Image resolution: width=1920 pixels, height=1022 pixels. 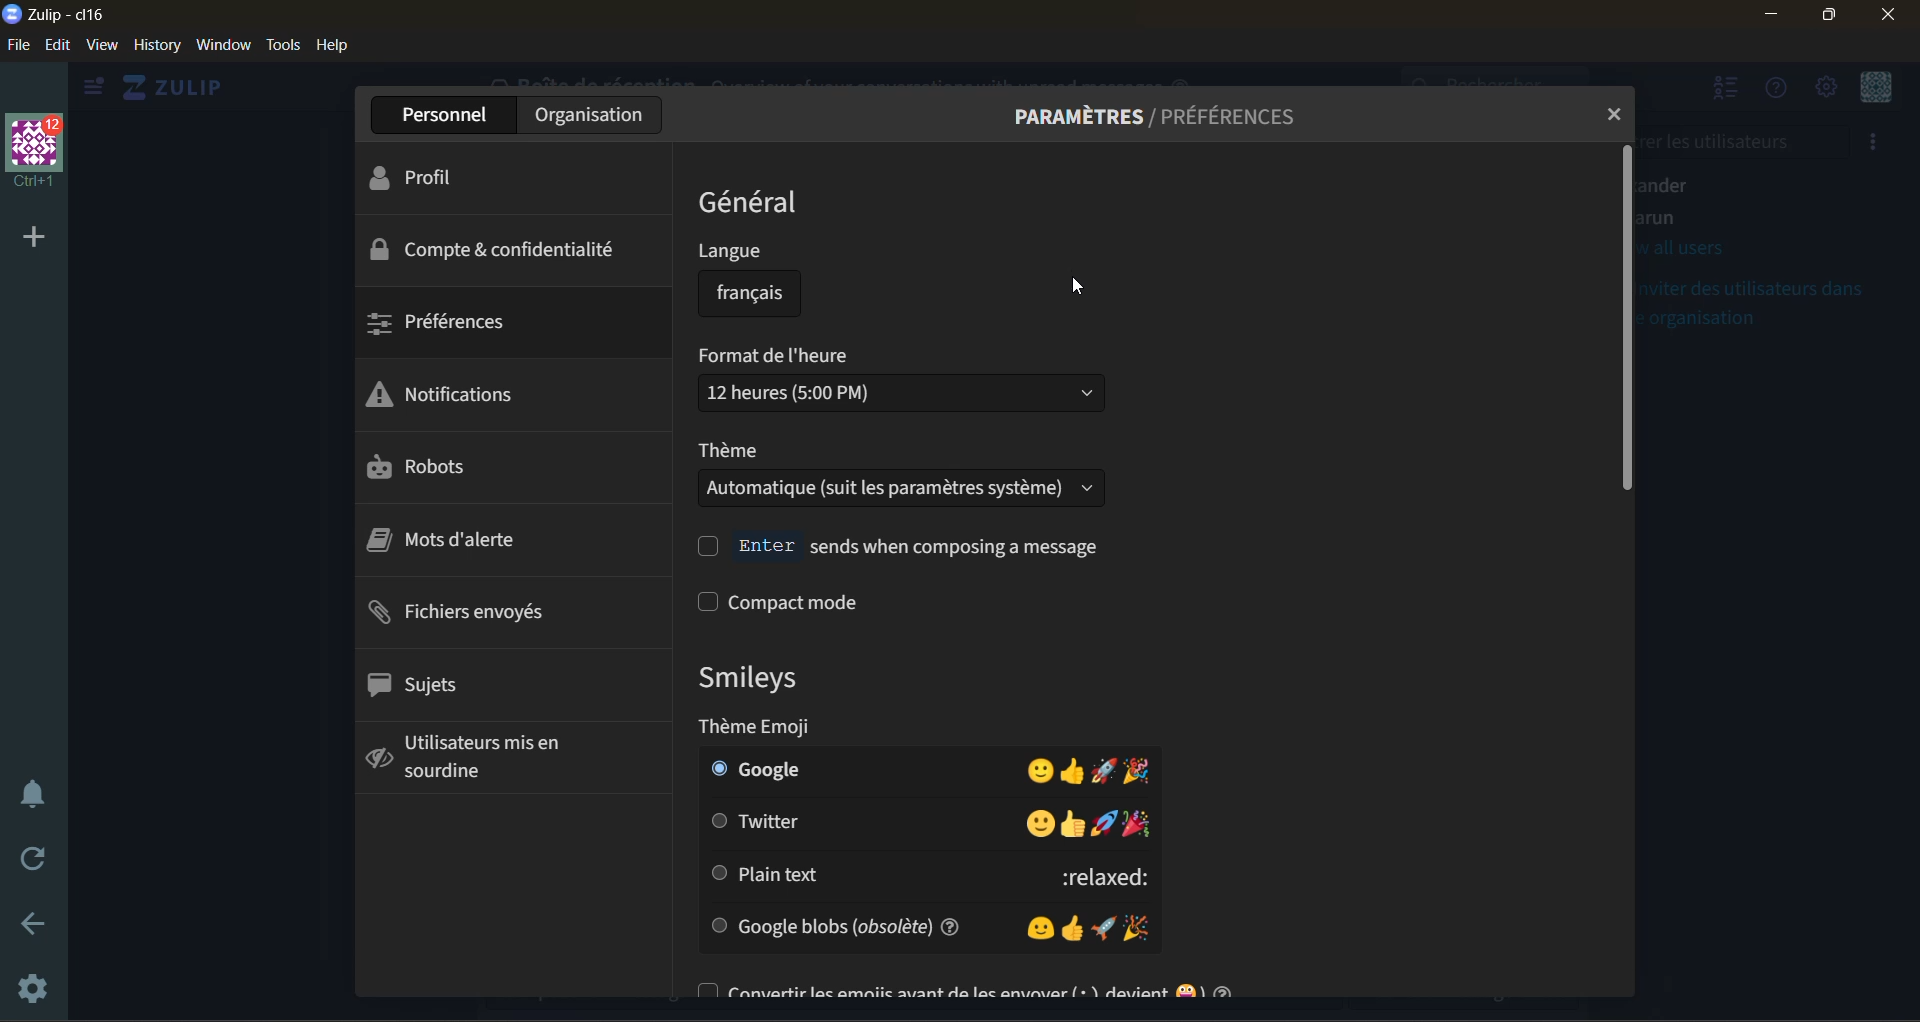 What do you see at coordinates (156, 50) in the screenshot?
I see `history` at bounding box center [156, 50].